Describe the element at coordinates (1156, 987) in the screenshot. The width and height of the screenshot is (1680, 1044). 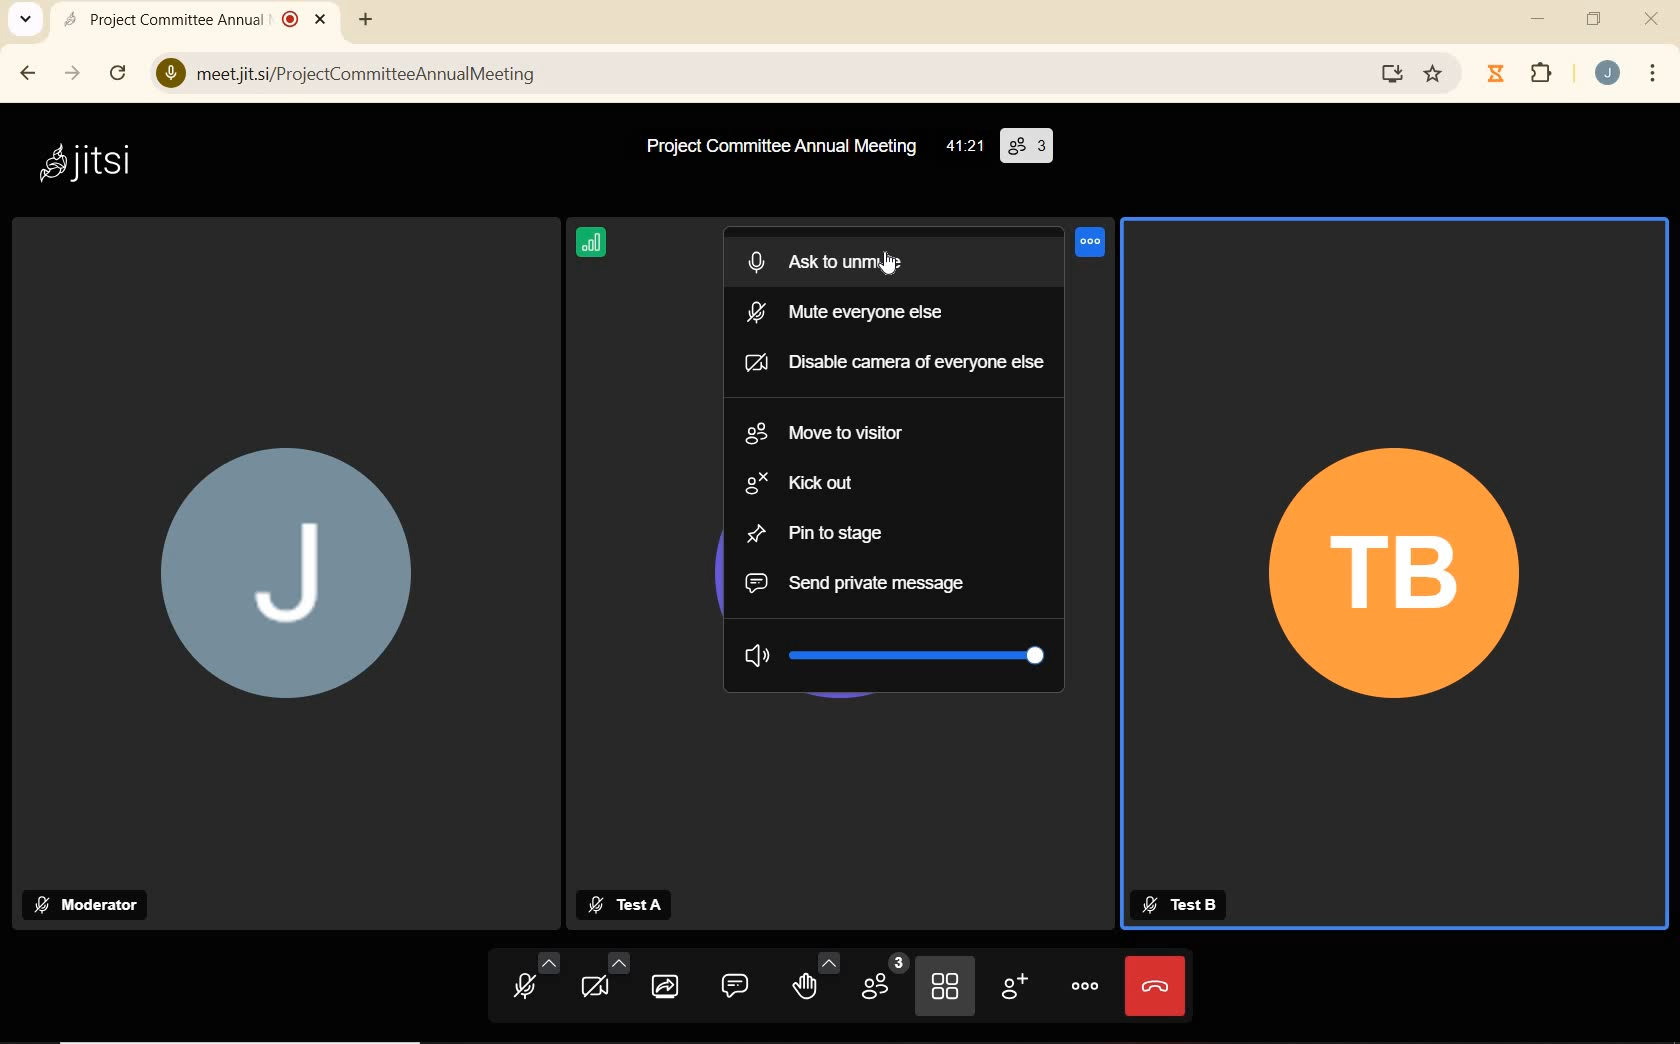
I see `End call` at that location.